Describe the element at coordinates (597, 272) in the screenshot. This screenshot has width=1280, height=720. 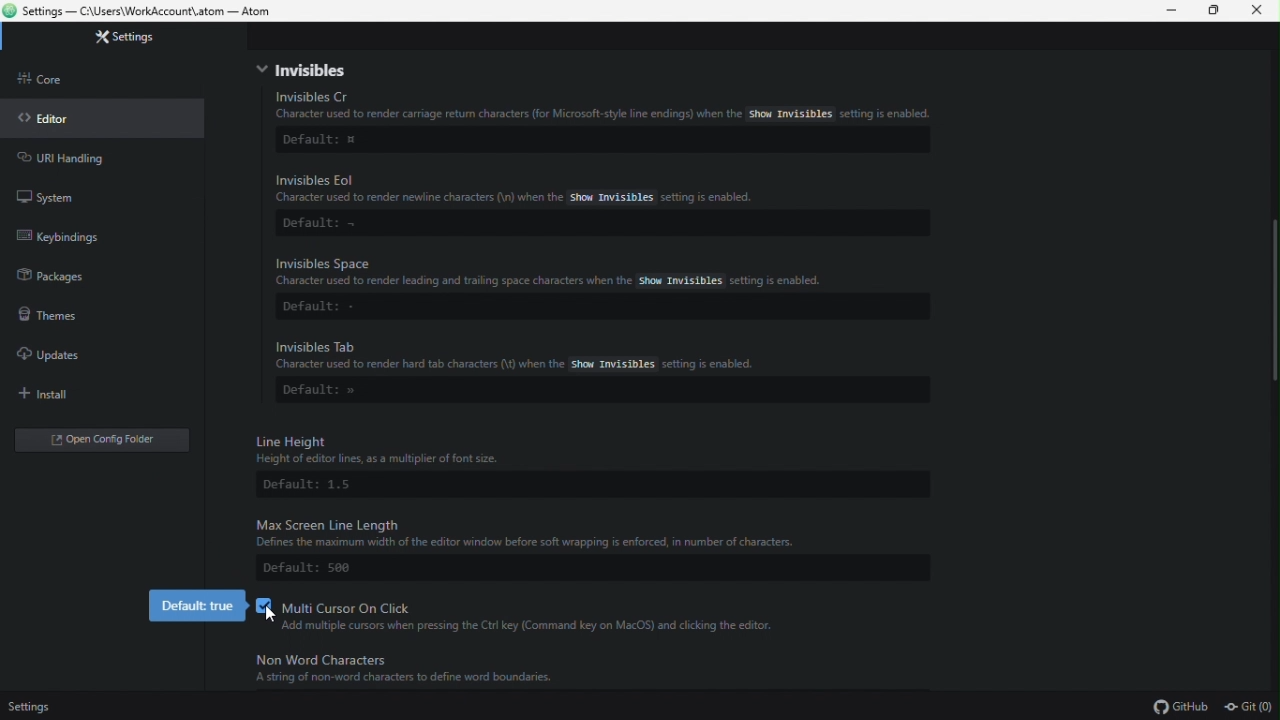
I see `Invisibles SpaceCharacter used to render leading and traiing space characters when the ‘Show visibles setting is enabled.` at that location.